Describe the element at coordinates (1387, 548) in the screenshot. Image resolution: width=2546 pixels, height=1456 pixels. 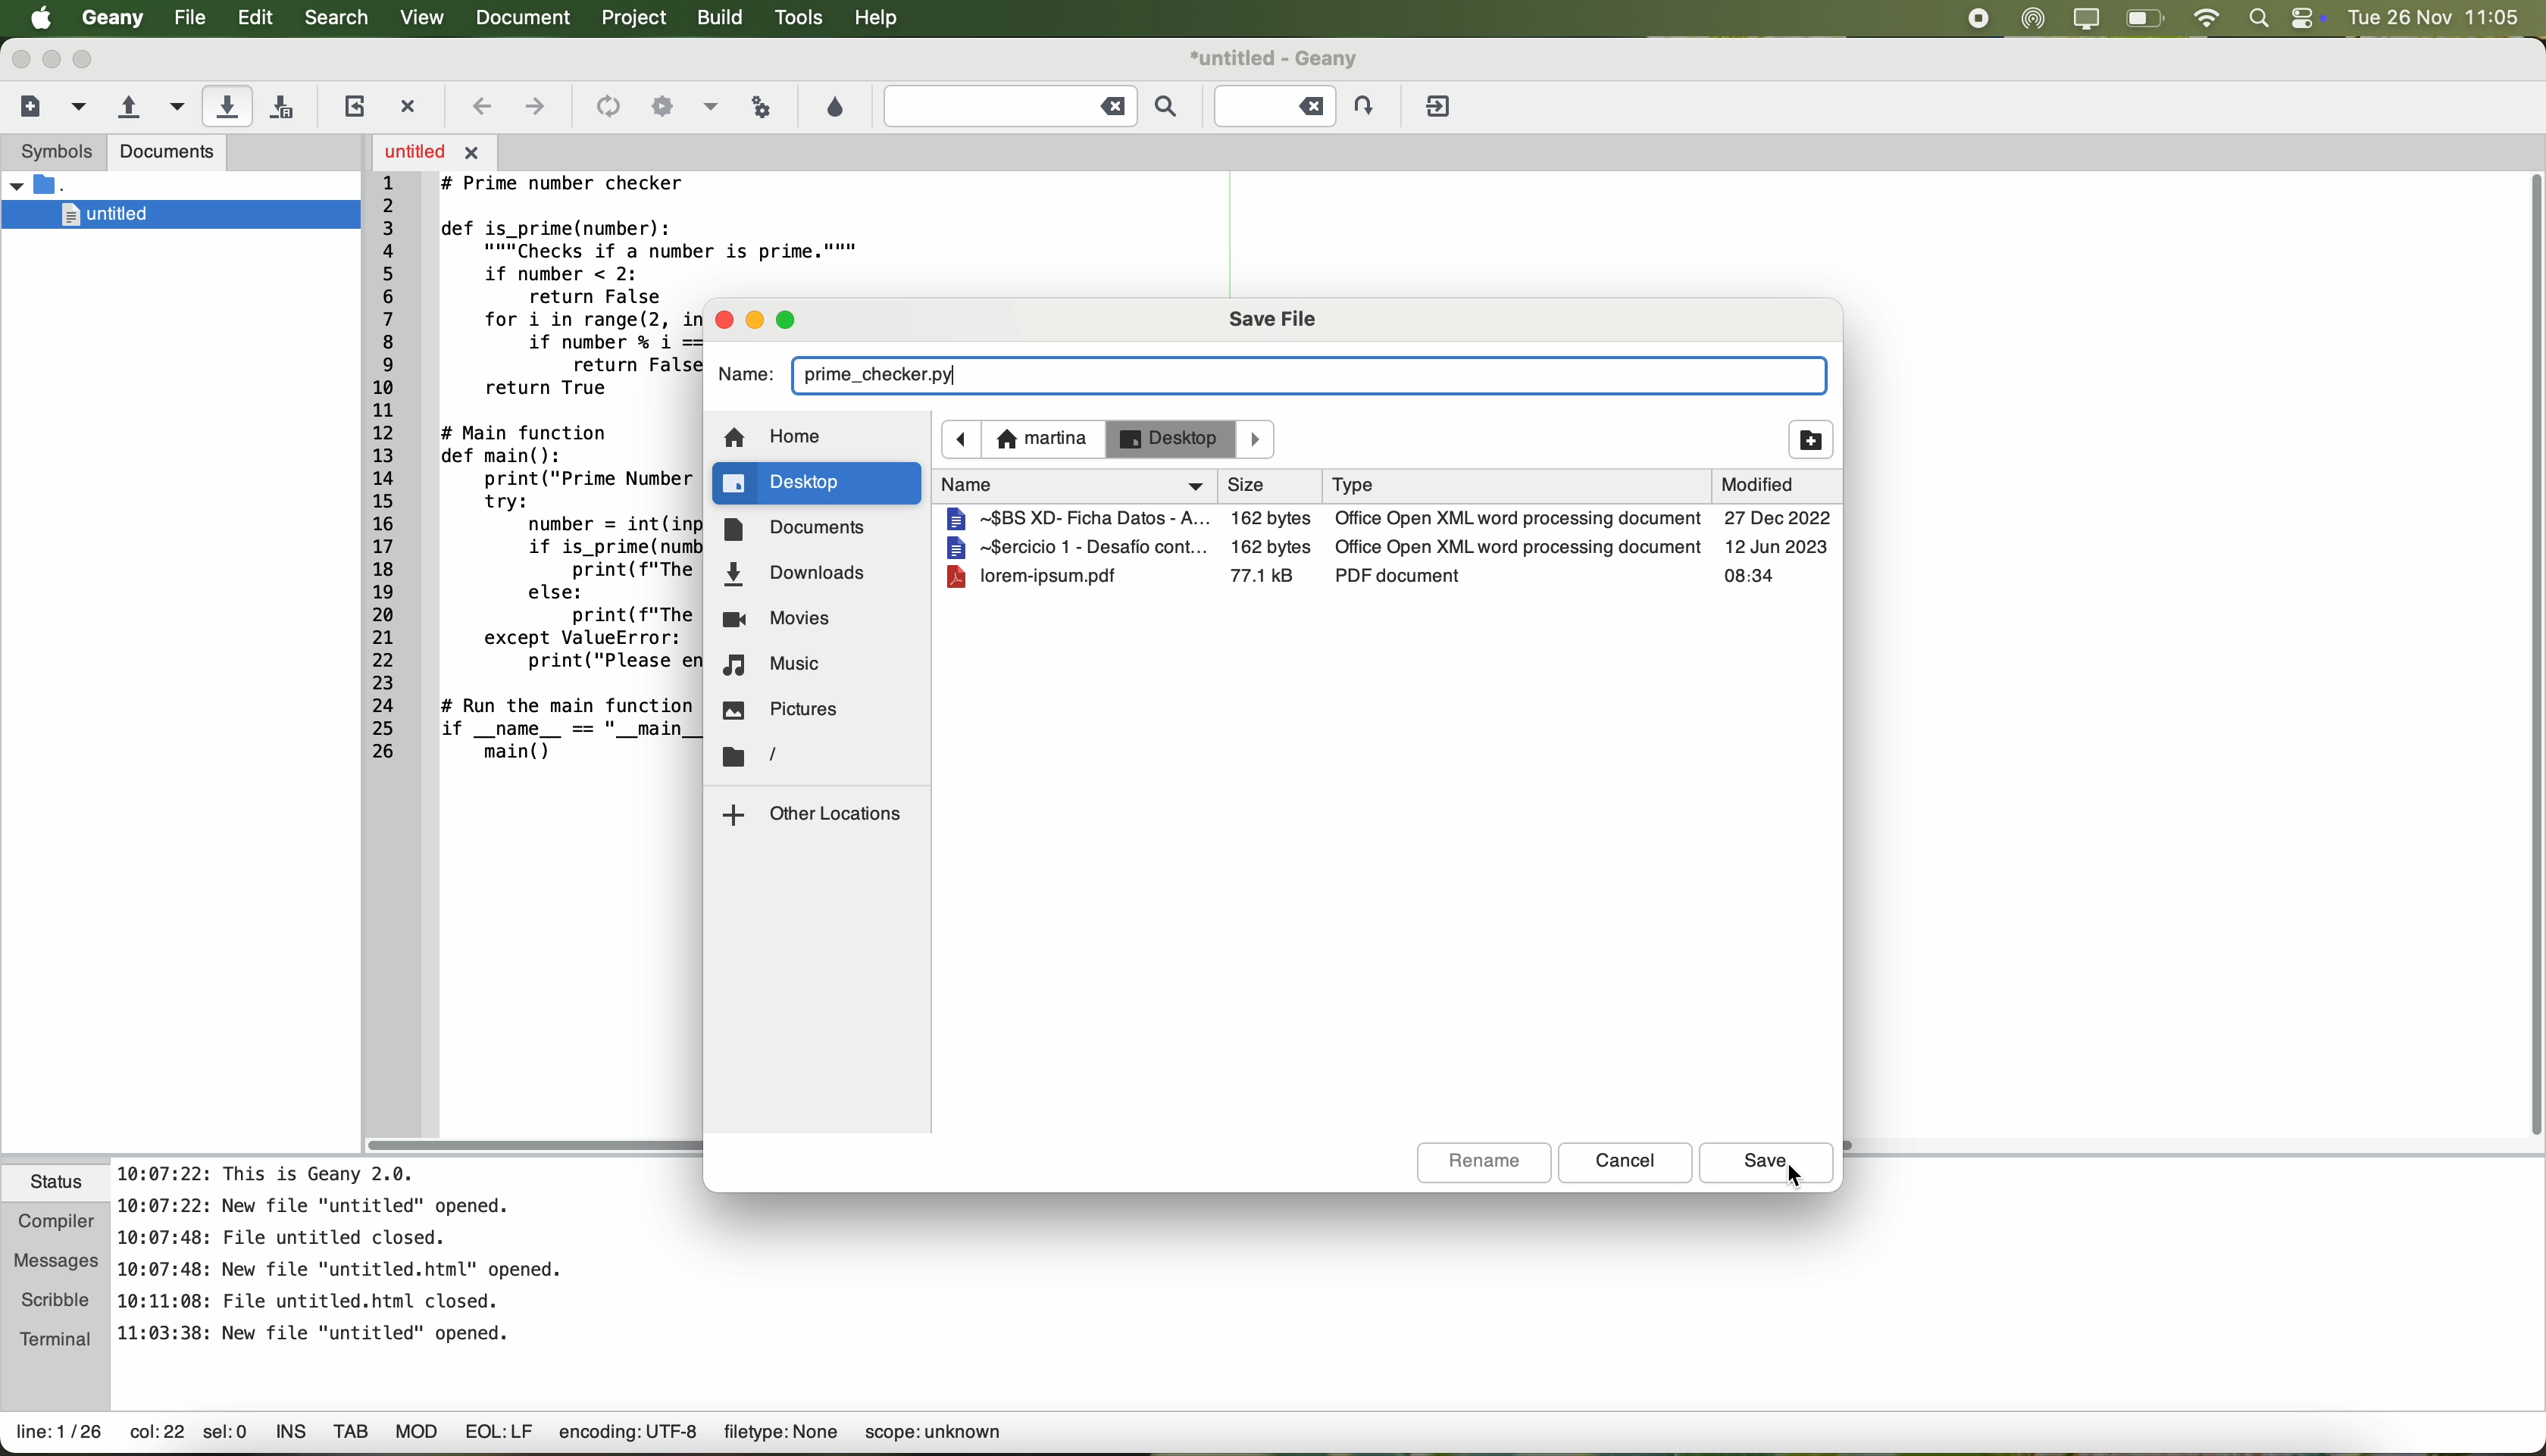
I see `file` at that location.